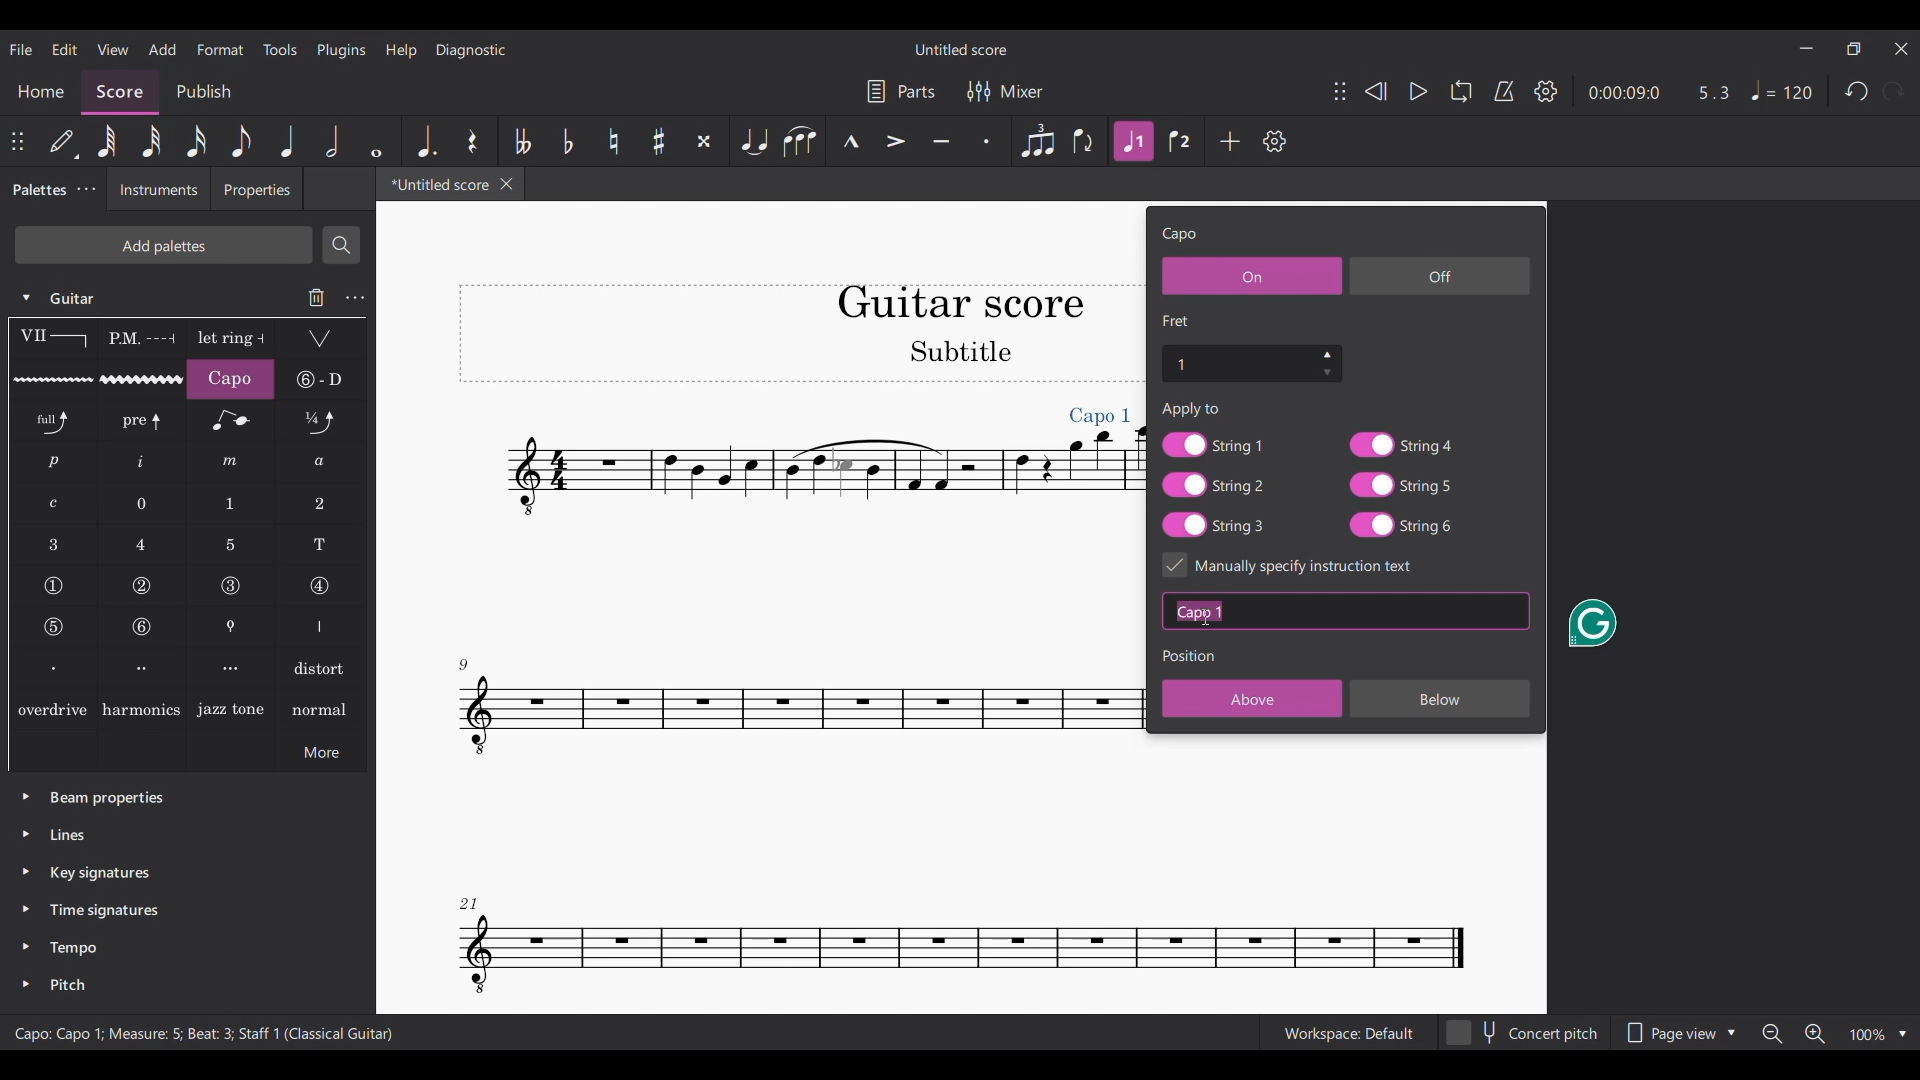 The width and height of the screenshot is (1920, 1080). Describe the element at coordinates (1894, 91) in the screenshot. I see `Redo` at that location.